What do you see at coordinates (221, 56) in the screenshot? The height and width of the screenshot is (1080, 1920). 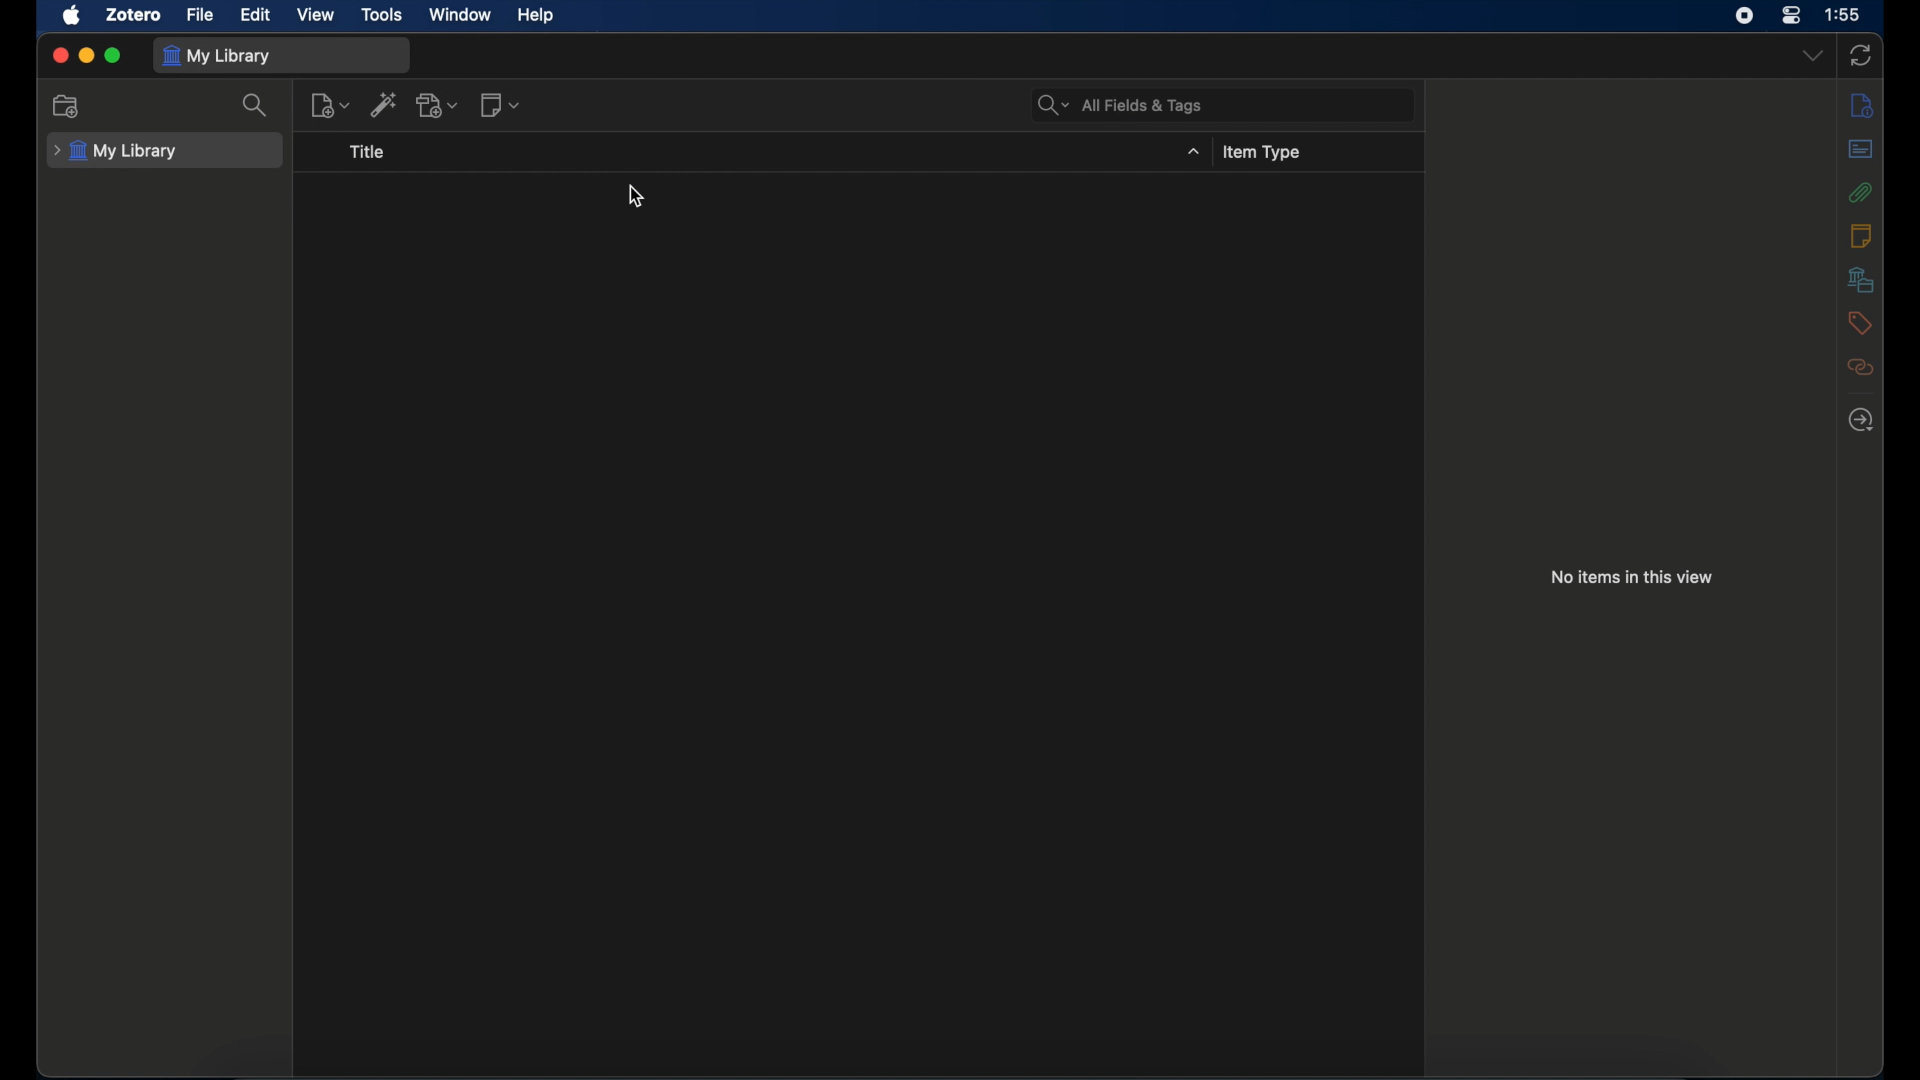 I see `my library` at bounding box center [221, 56].